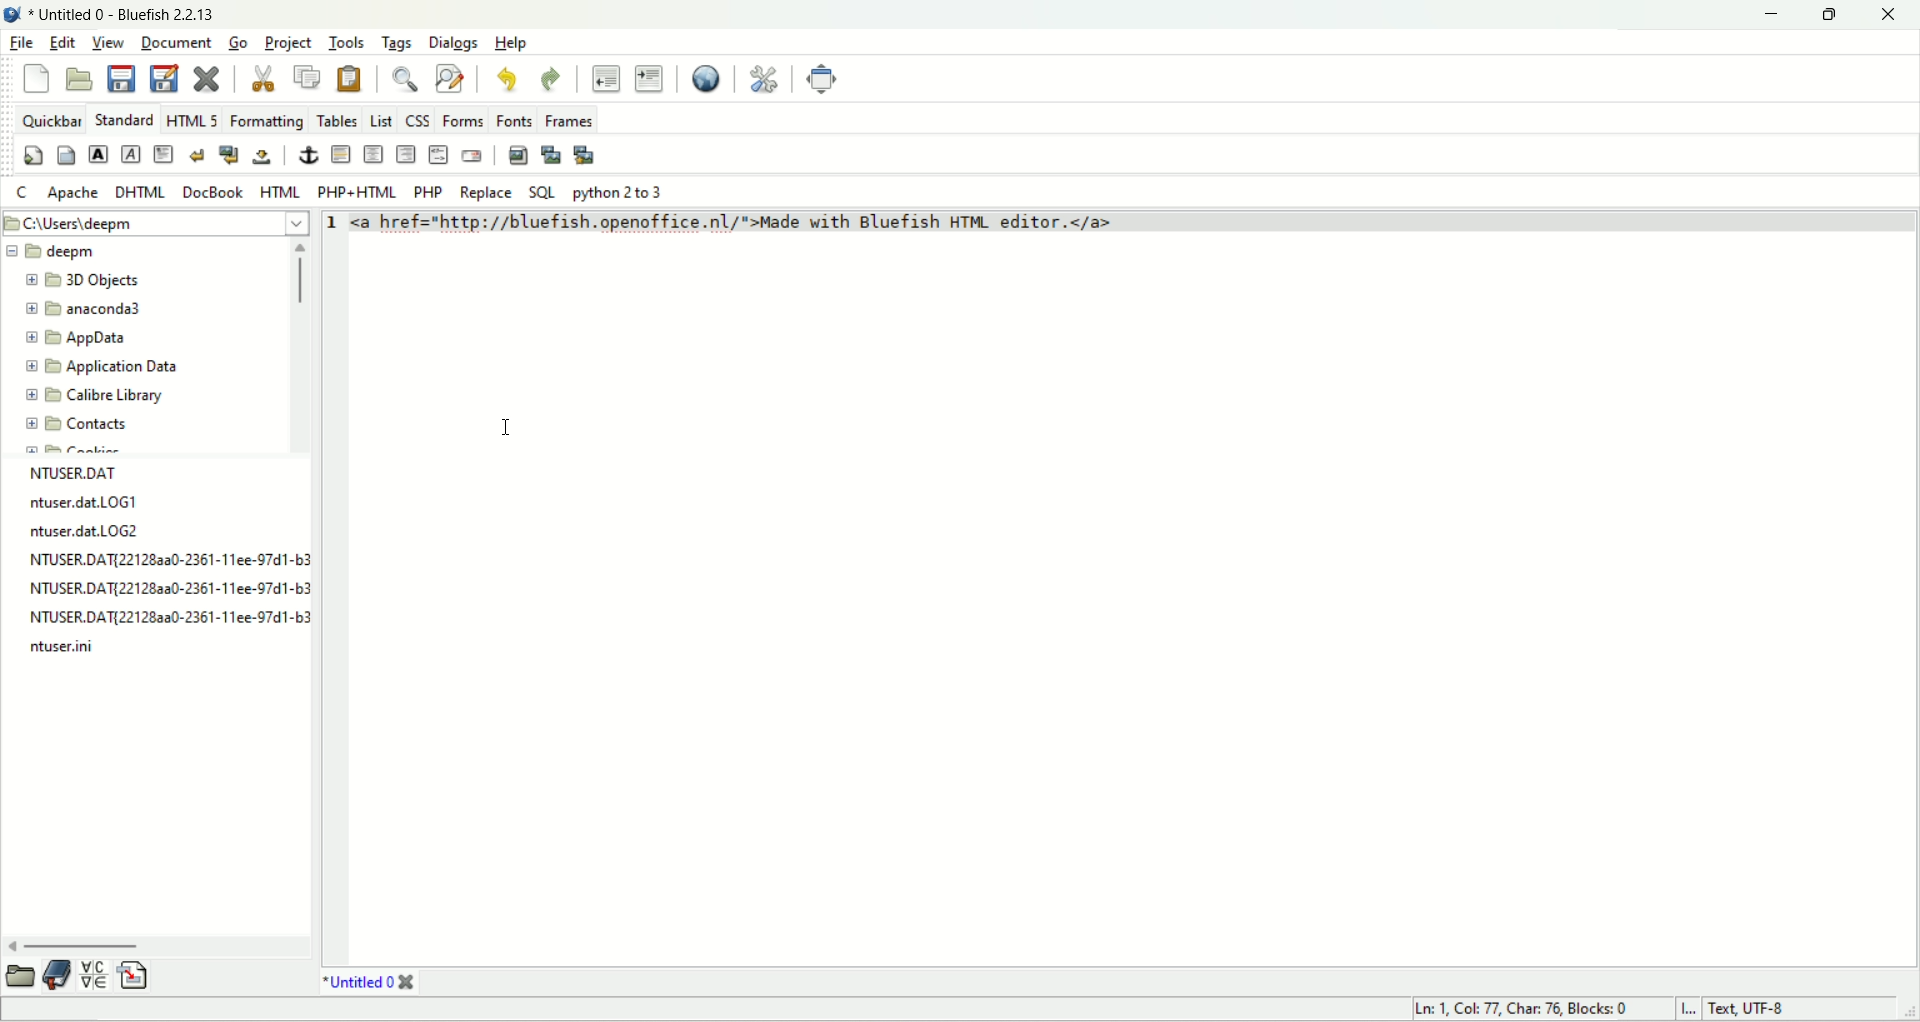 This screenshot has width=1920, height=1022. Describe the element at coordinates (551, 157) in the screenshot. I see `insert thumbnail` at that location.